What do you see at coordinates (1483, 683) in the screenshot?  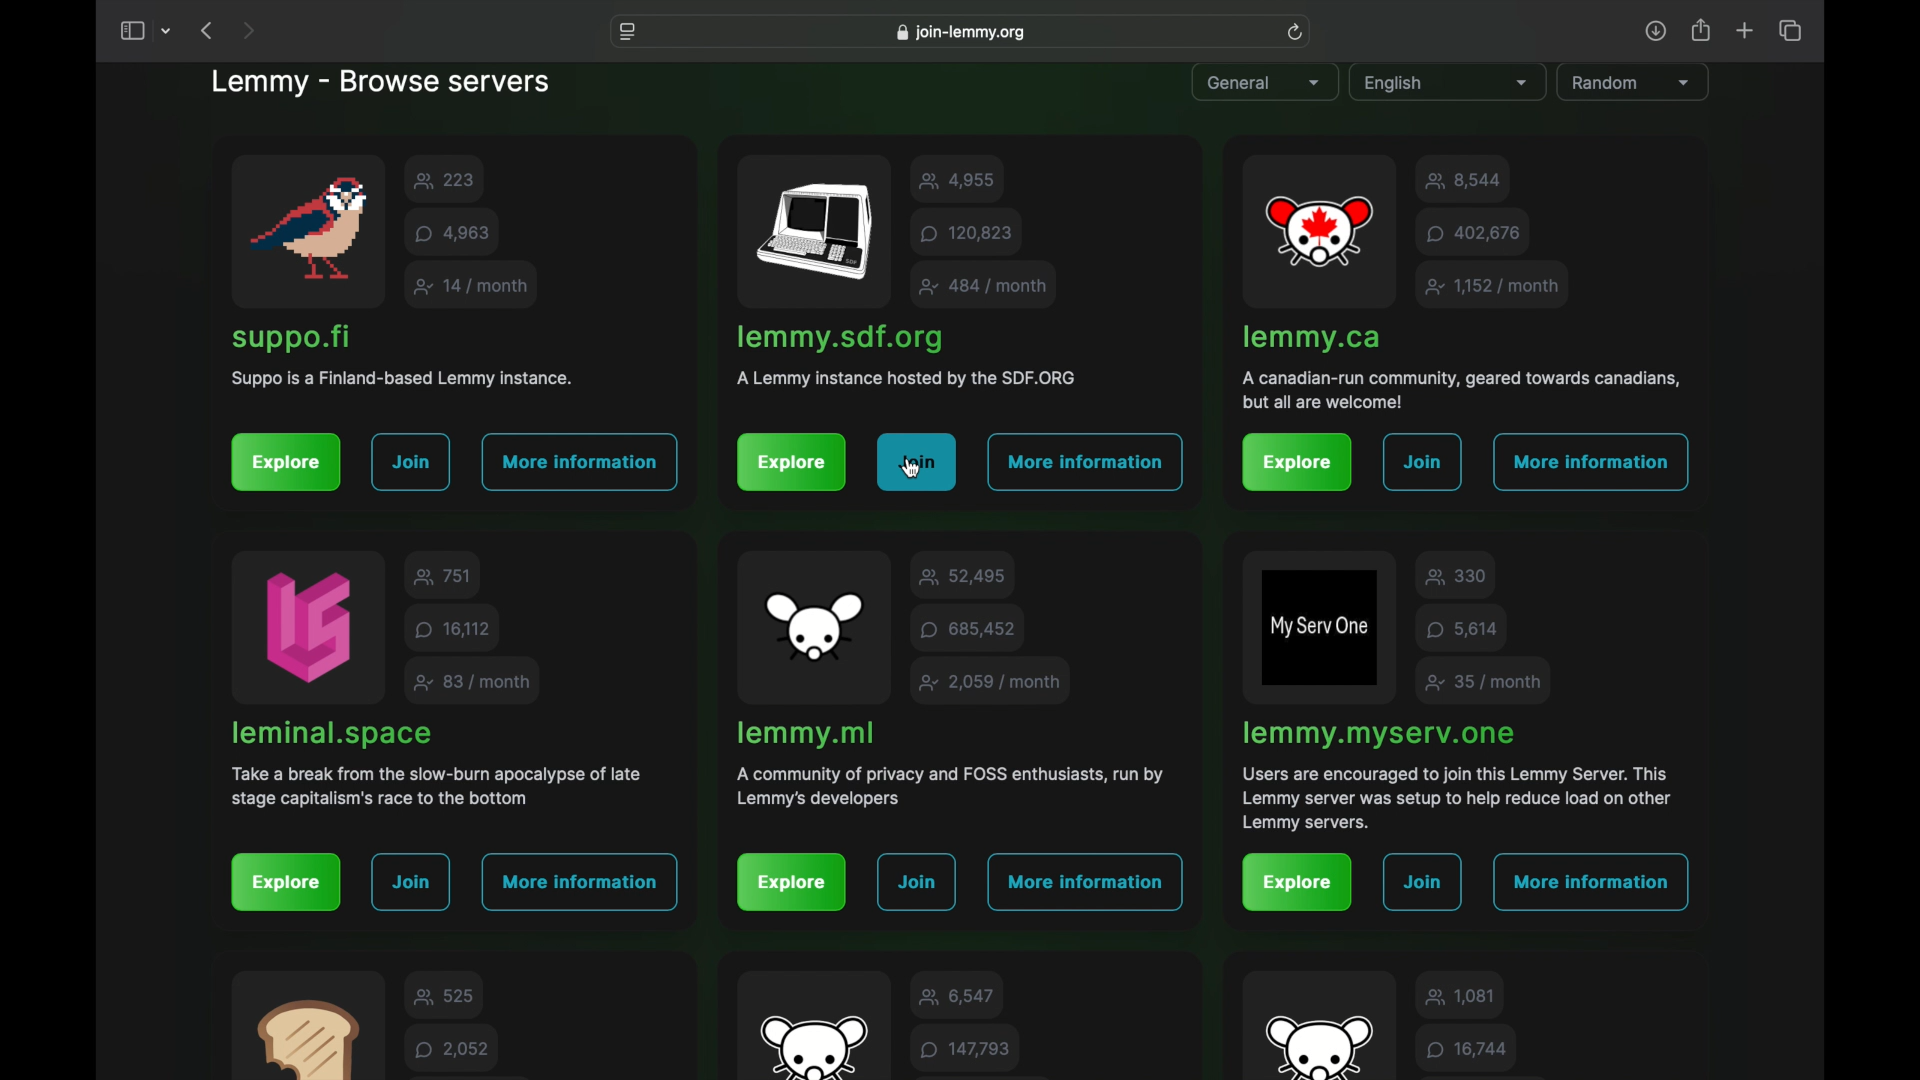 I see `stat` at bounding box center [1483, 683].